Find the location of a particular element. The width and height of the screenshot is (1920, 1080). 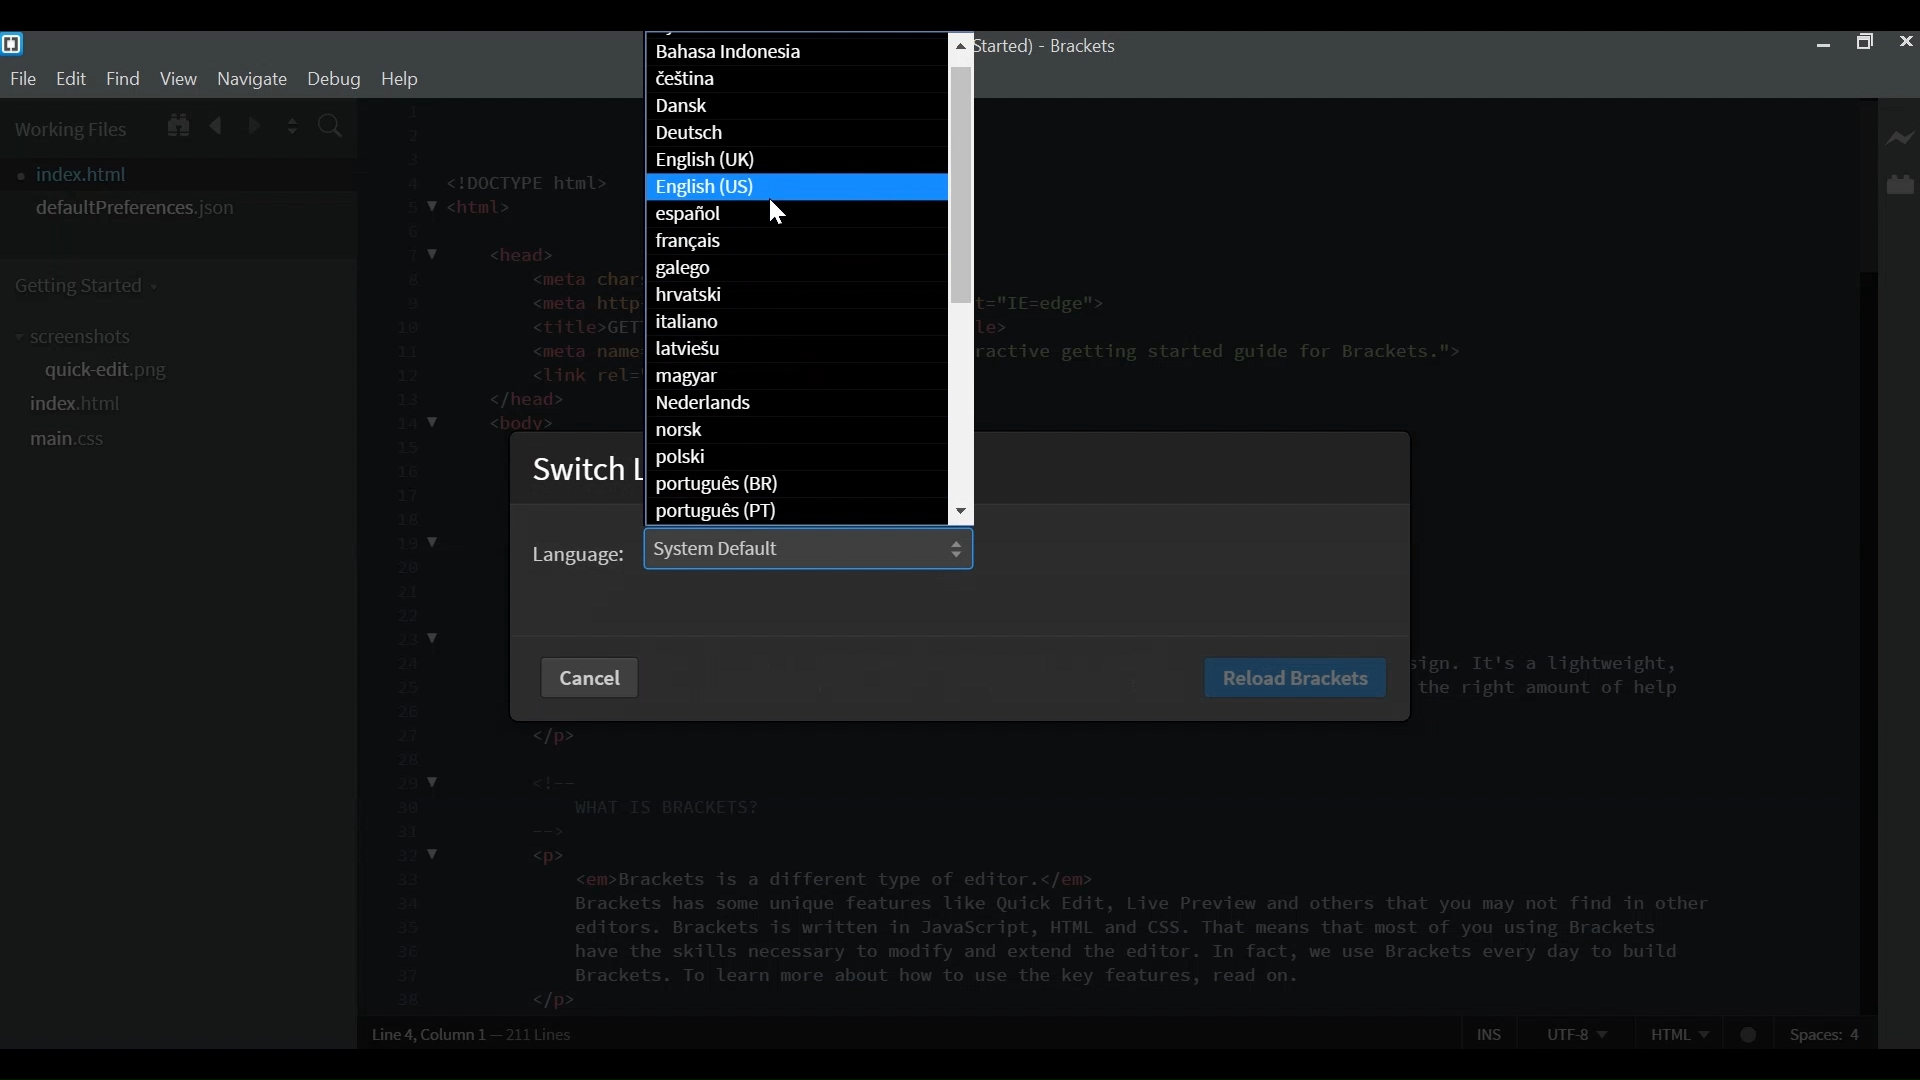

elp is located at coordinates (400, 79).